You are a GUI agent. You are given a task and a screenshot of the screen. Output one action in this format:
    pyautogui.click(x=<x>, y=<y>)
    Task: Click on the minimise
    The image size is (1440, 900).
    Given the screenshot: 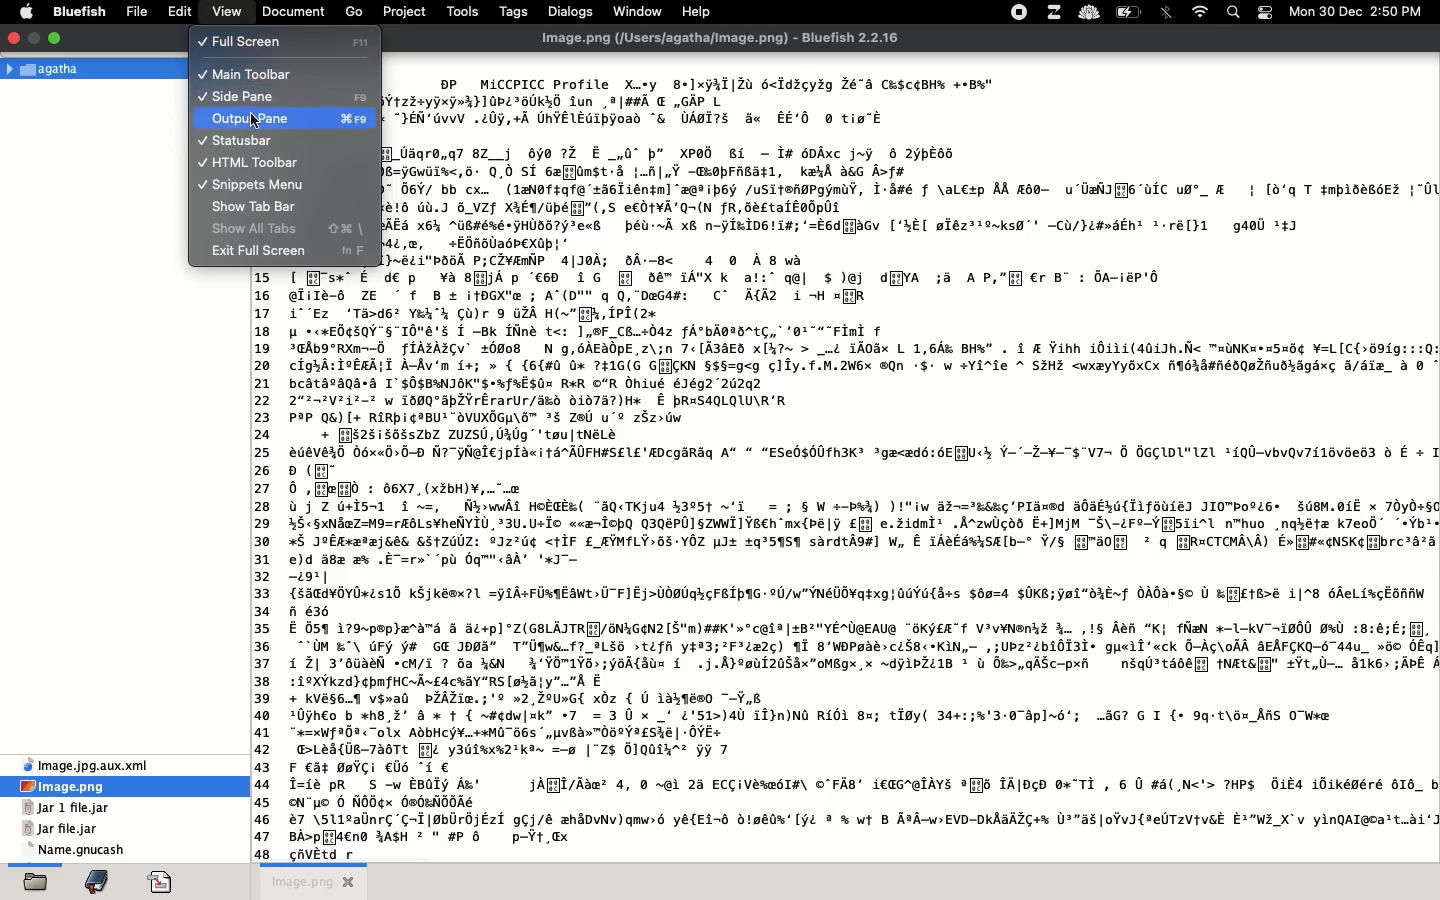 What is the action you would take?
    pyautogui.click(x=32, y=37)
    